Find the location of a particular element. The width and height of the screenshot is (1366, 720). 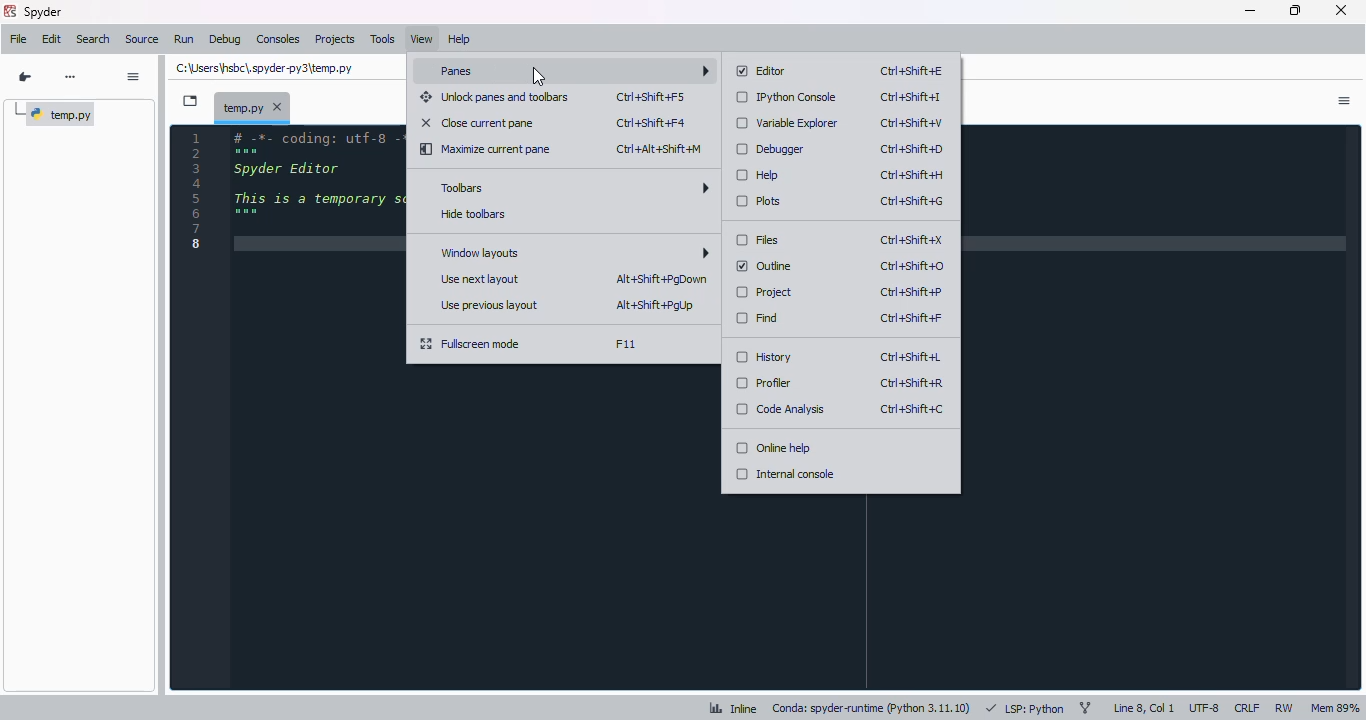

toolbars is located at coordinates (573, 186).